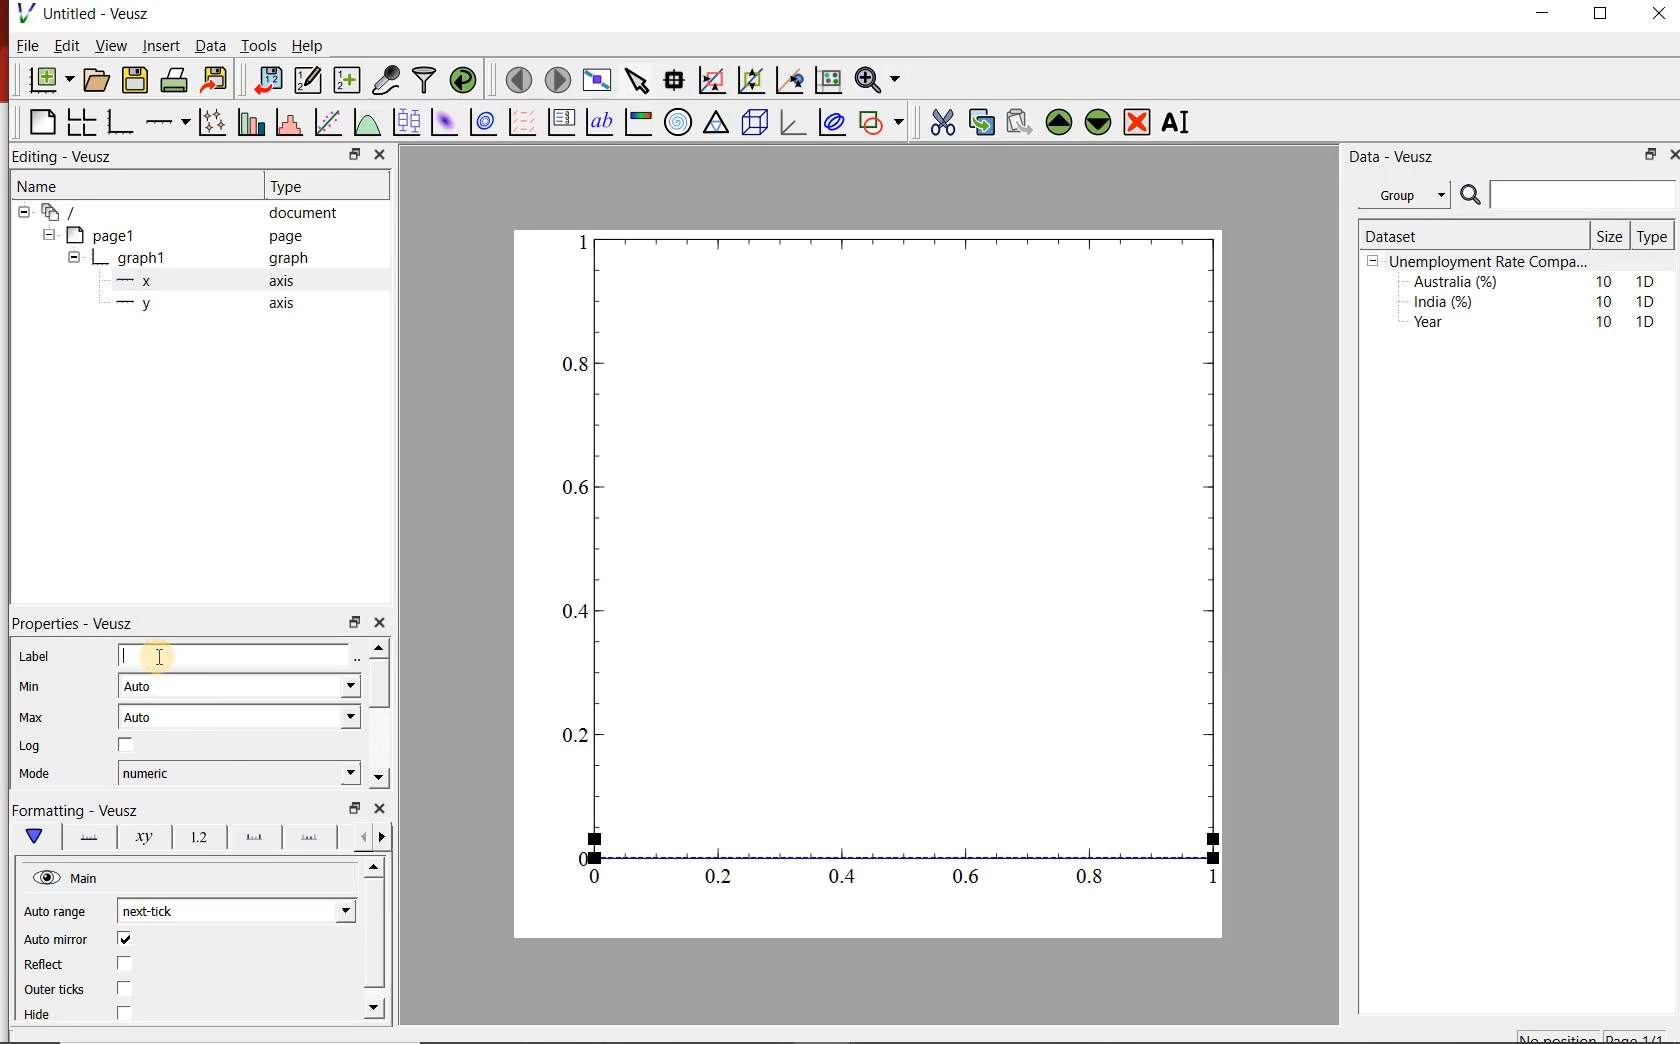 Image resolution: width=1680 pixels, height=1044 pixels. What do you see at coordinates (381, 623) in the screenshot?
I see `close` at bounding box center [381, 623].